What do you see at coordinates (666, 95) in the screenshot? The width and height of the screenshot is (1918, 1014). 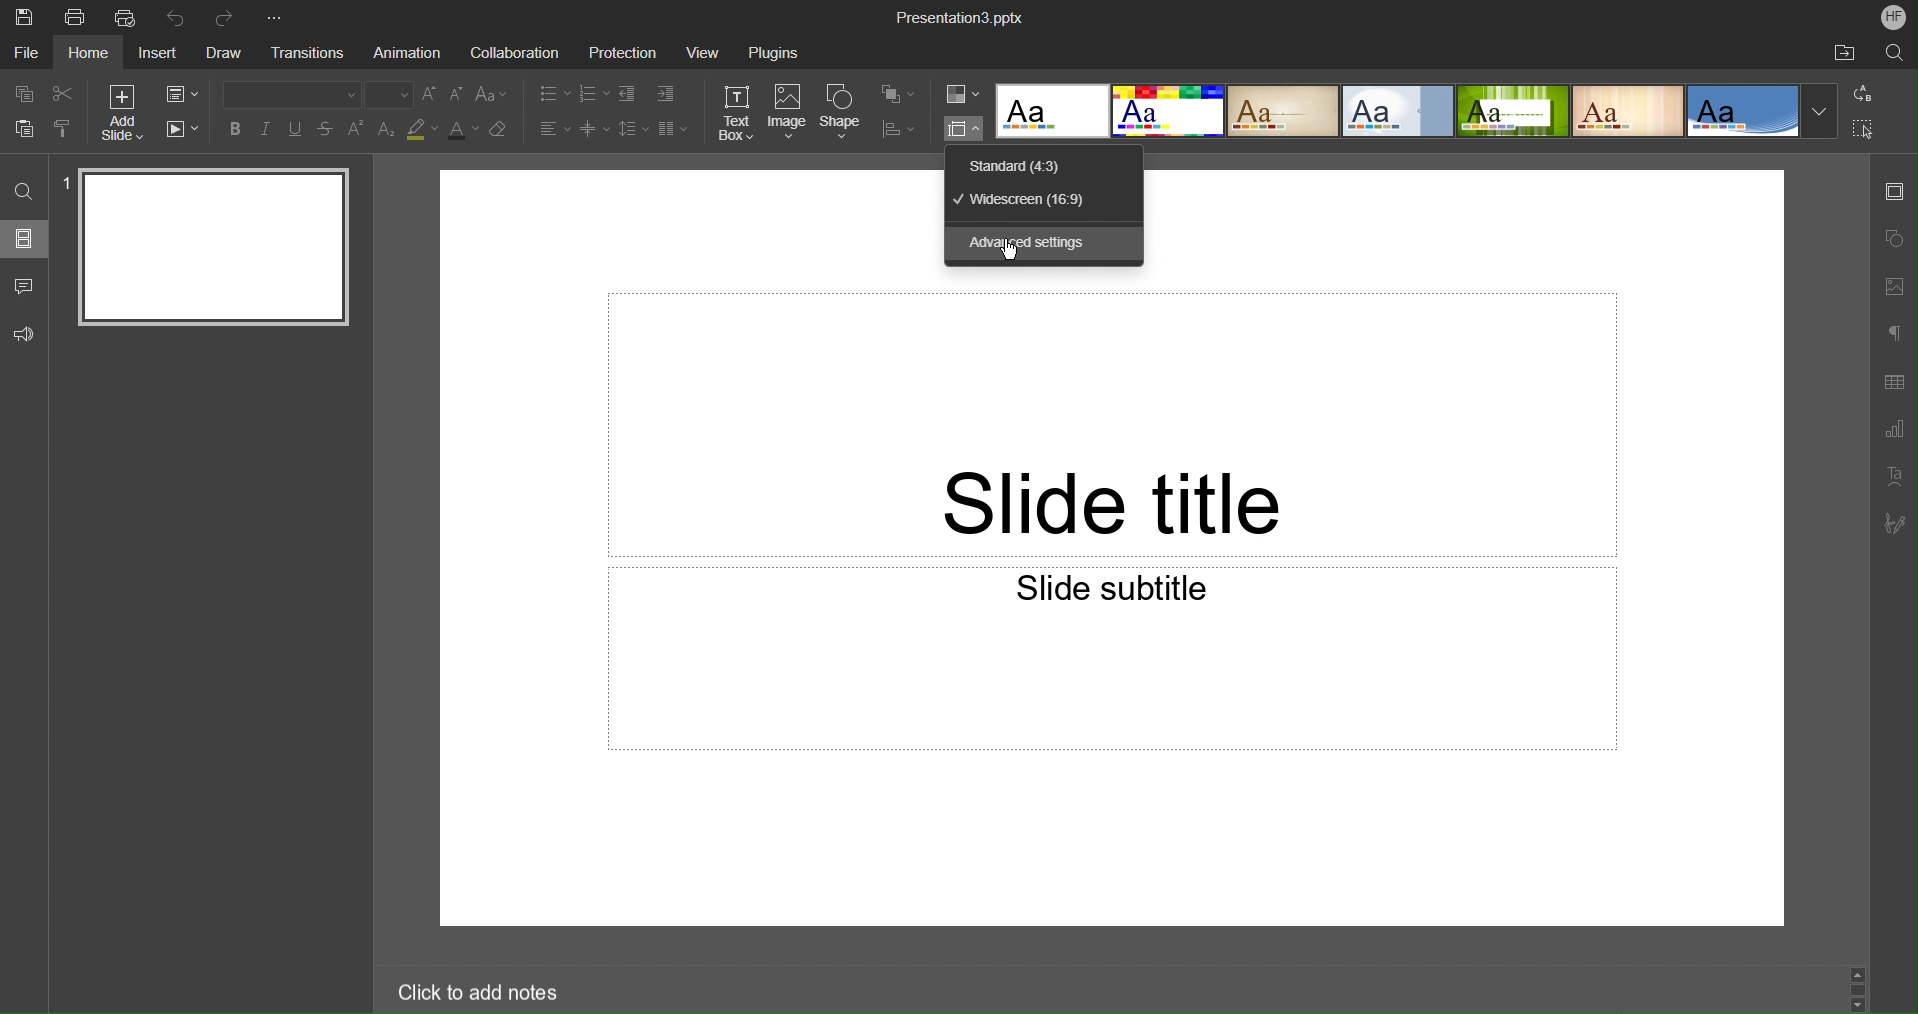 I see `Increase Indent` at bounding box center [666, 95].